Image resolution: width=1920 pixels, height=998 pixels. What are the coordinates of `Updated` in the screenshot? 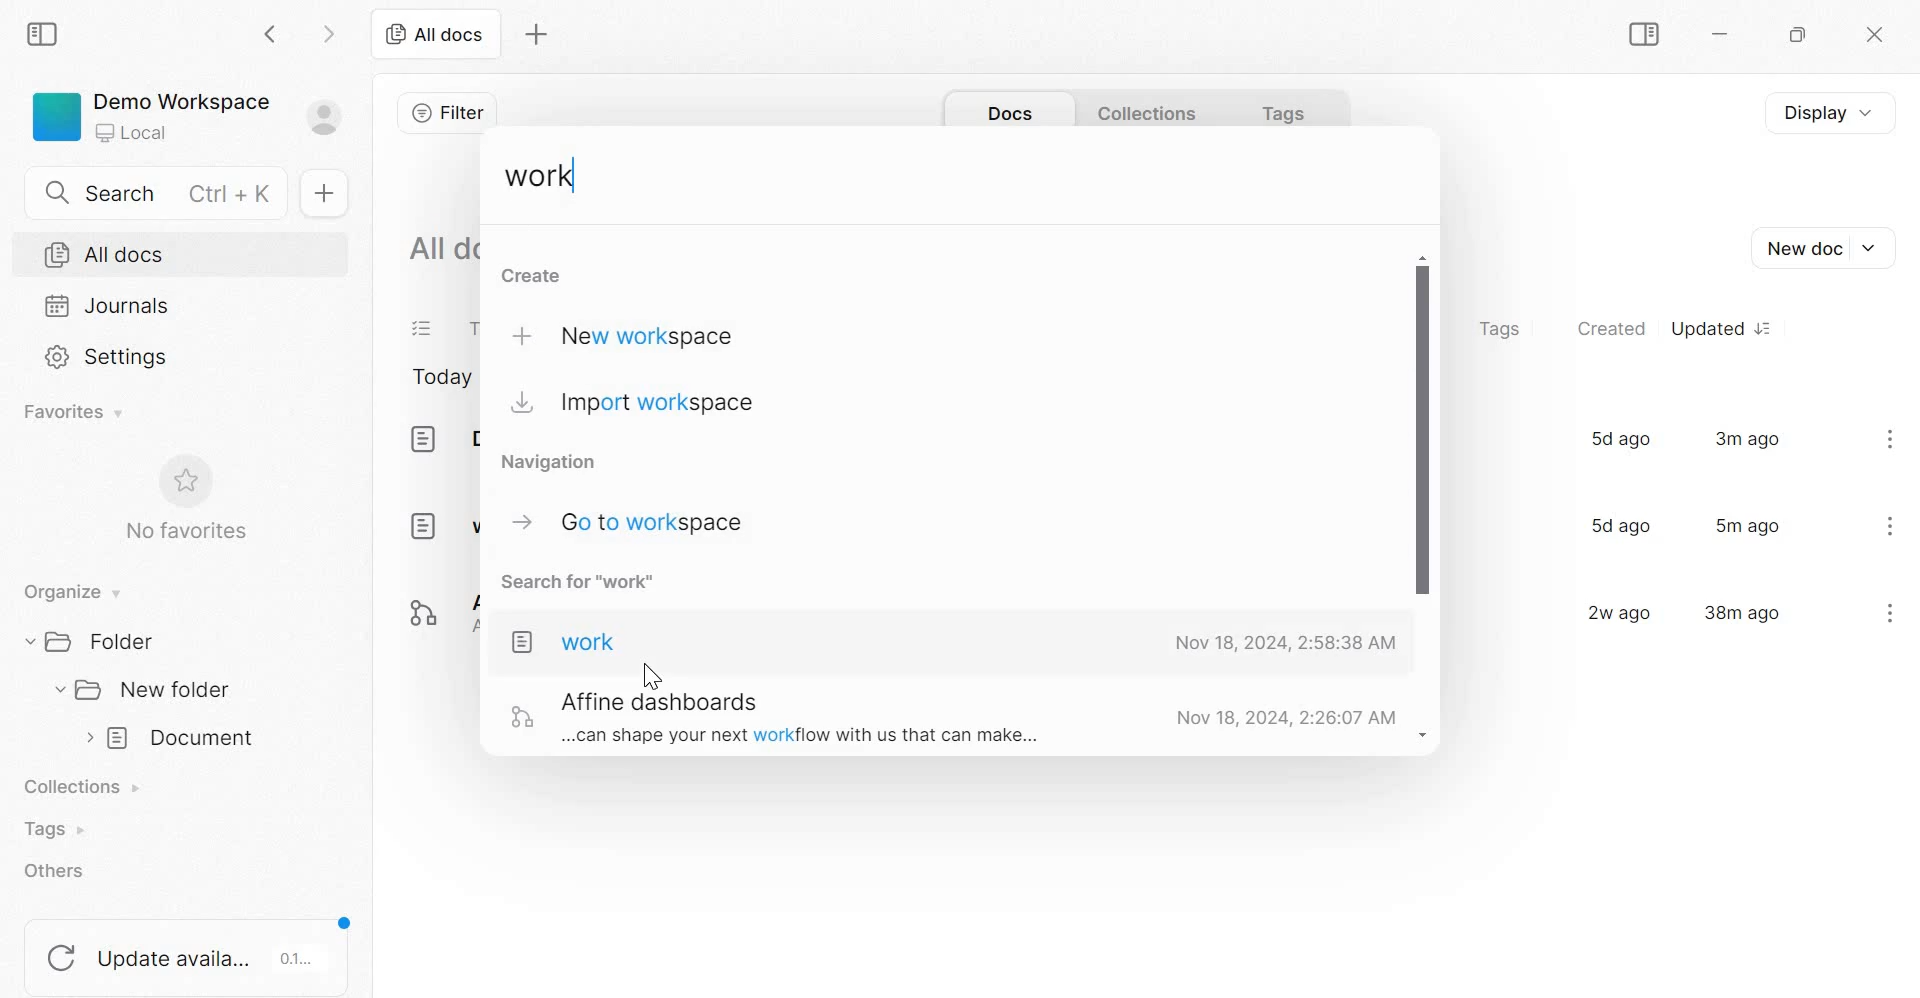 It's located at (1719, 328).